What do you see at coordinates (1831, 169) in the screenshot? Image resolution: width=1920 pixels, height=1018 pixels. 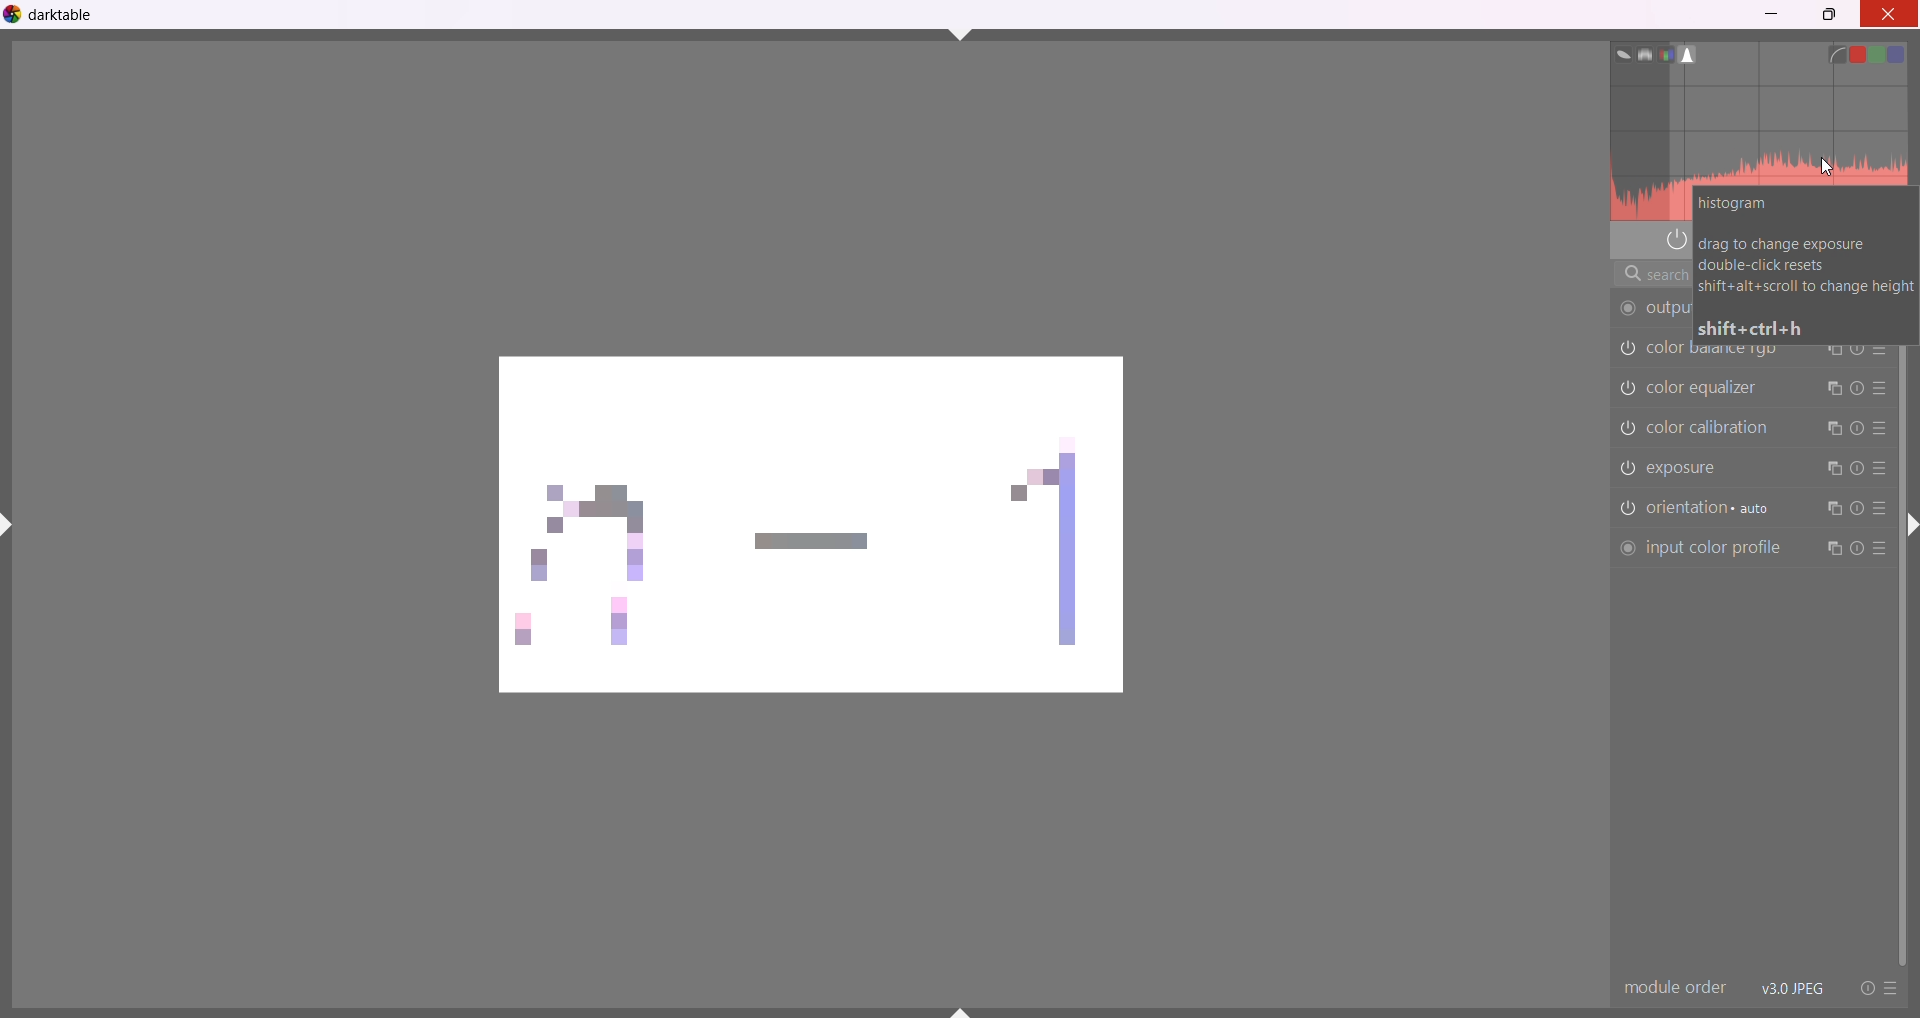 I see `cursor` at bounding box center [1831, 169].